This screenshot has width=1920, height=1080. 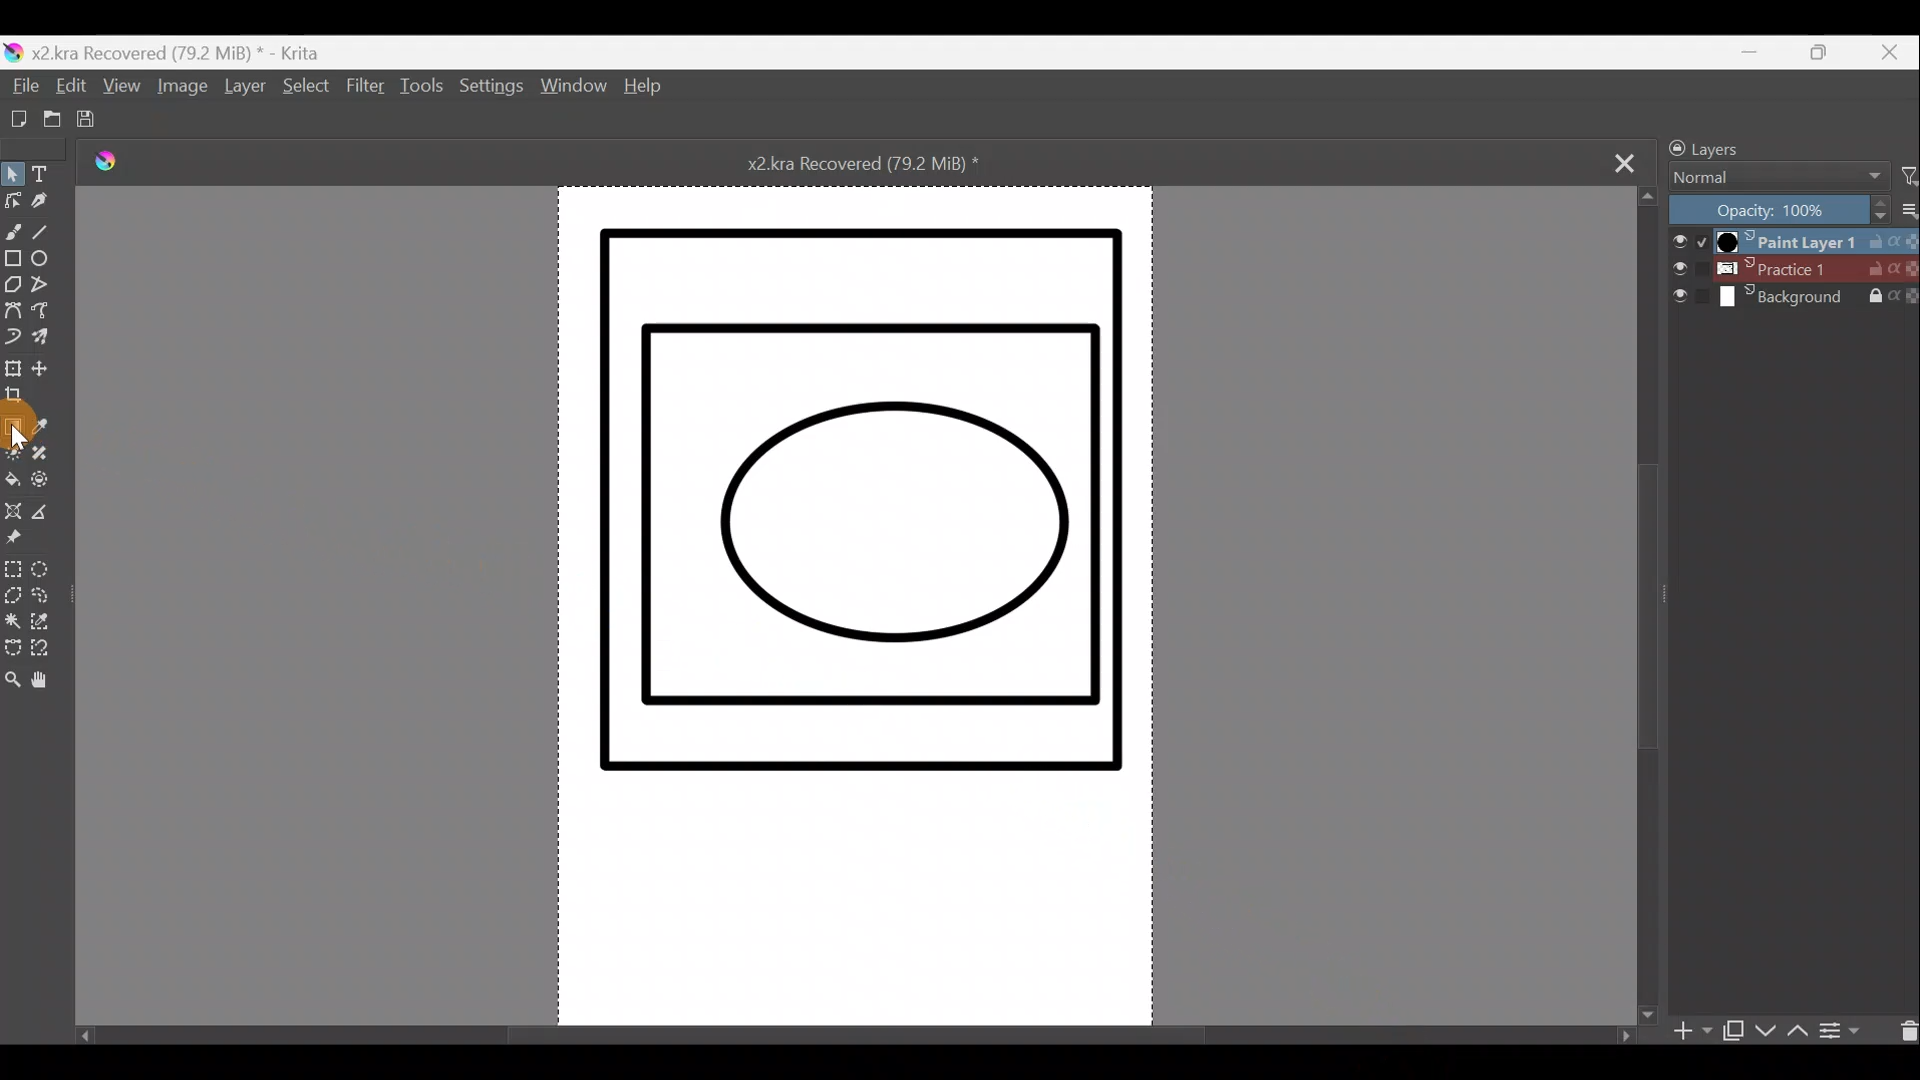 I want to click on Multibrush tool, so click(x=47, y=339).